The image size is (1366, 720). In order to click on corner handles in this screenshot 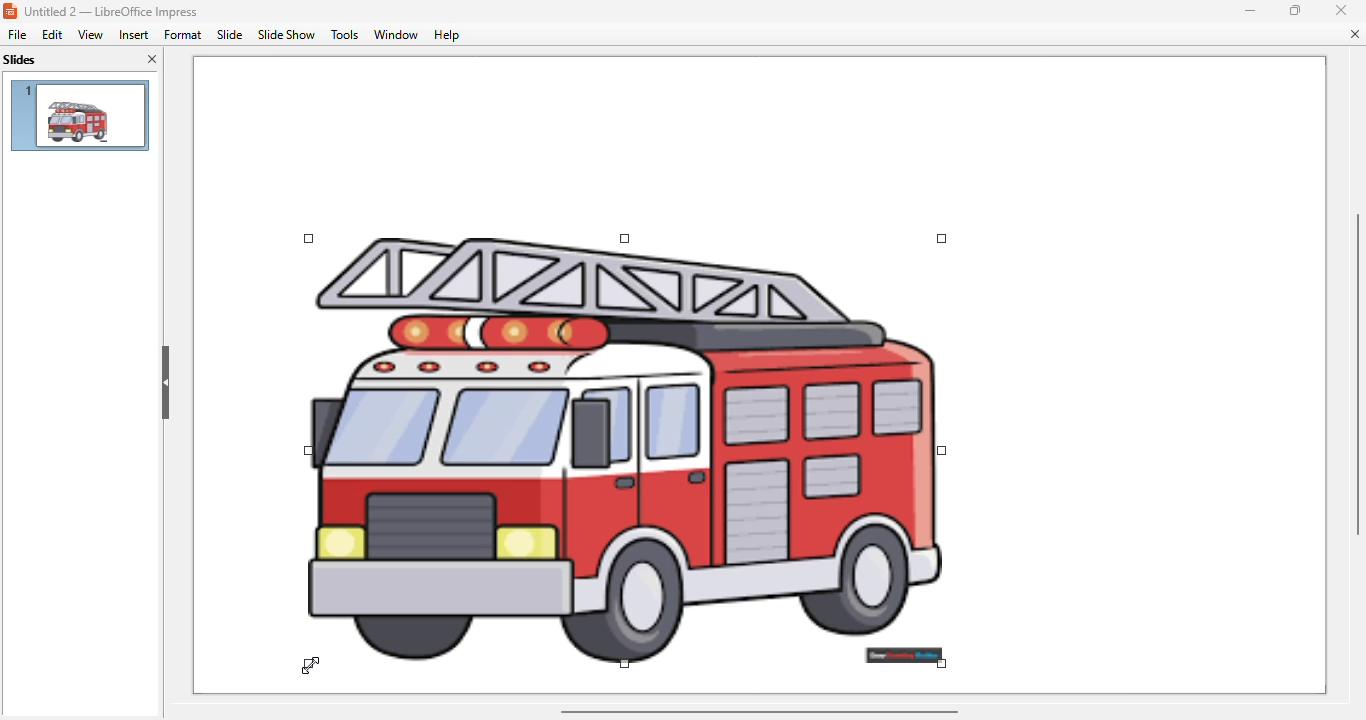, I will do `click(625, 663)`.